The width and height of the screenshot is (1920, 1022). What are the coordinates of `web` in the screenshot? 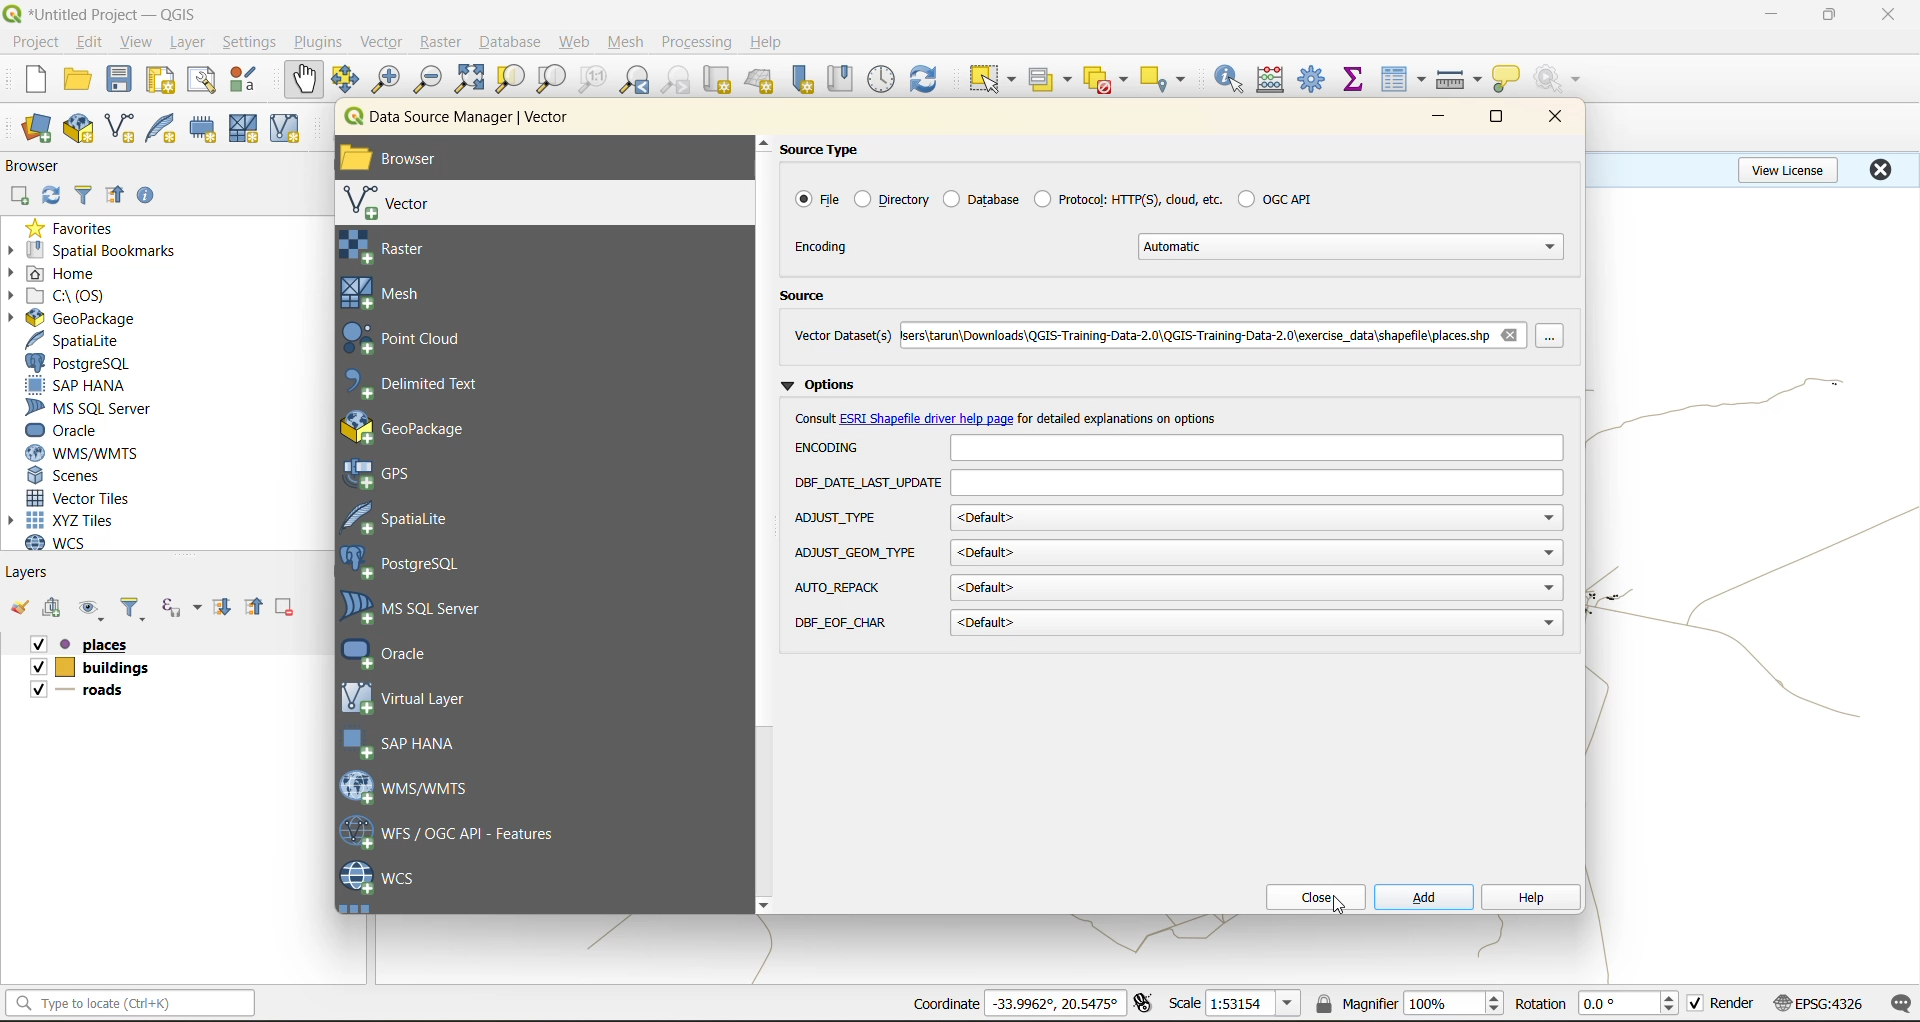 It's located at (575, 42).